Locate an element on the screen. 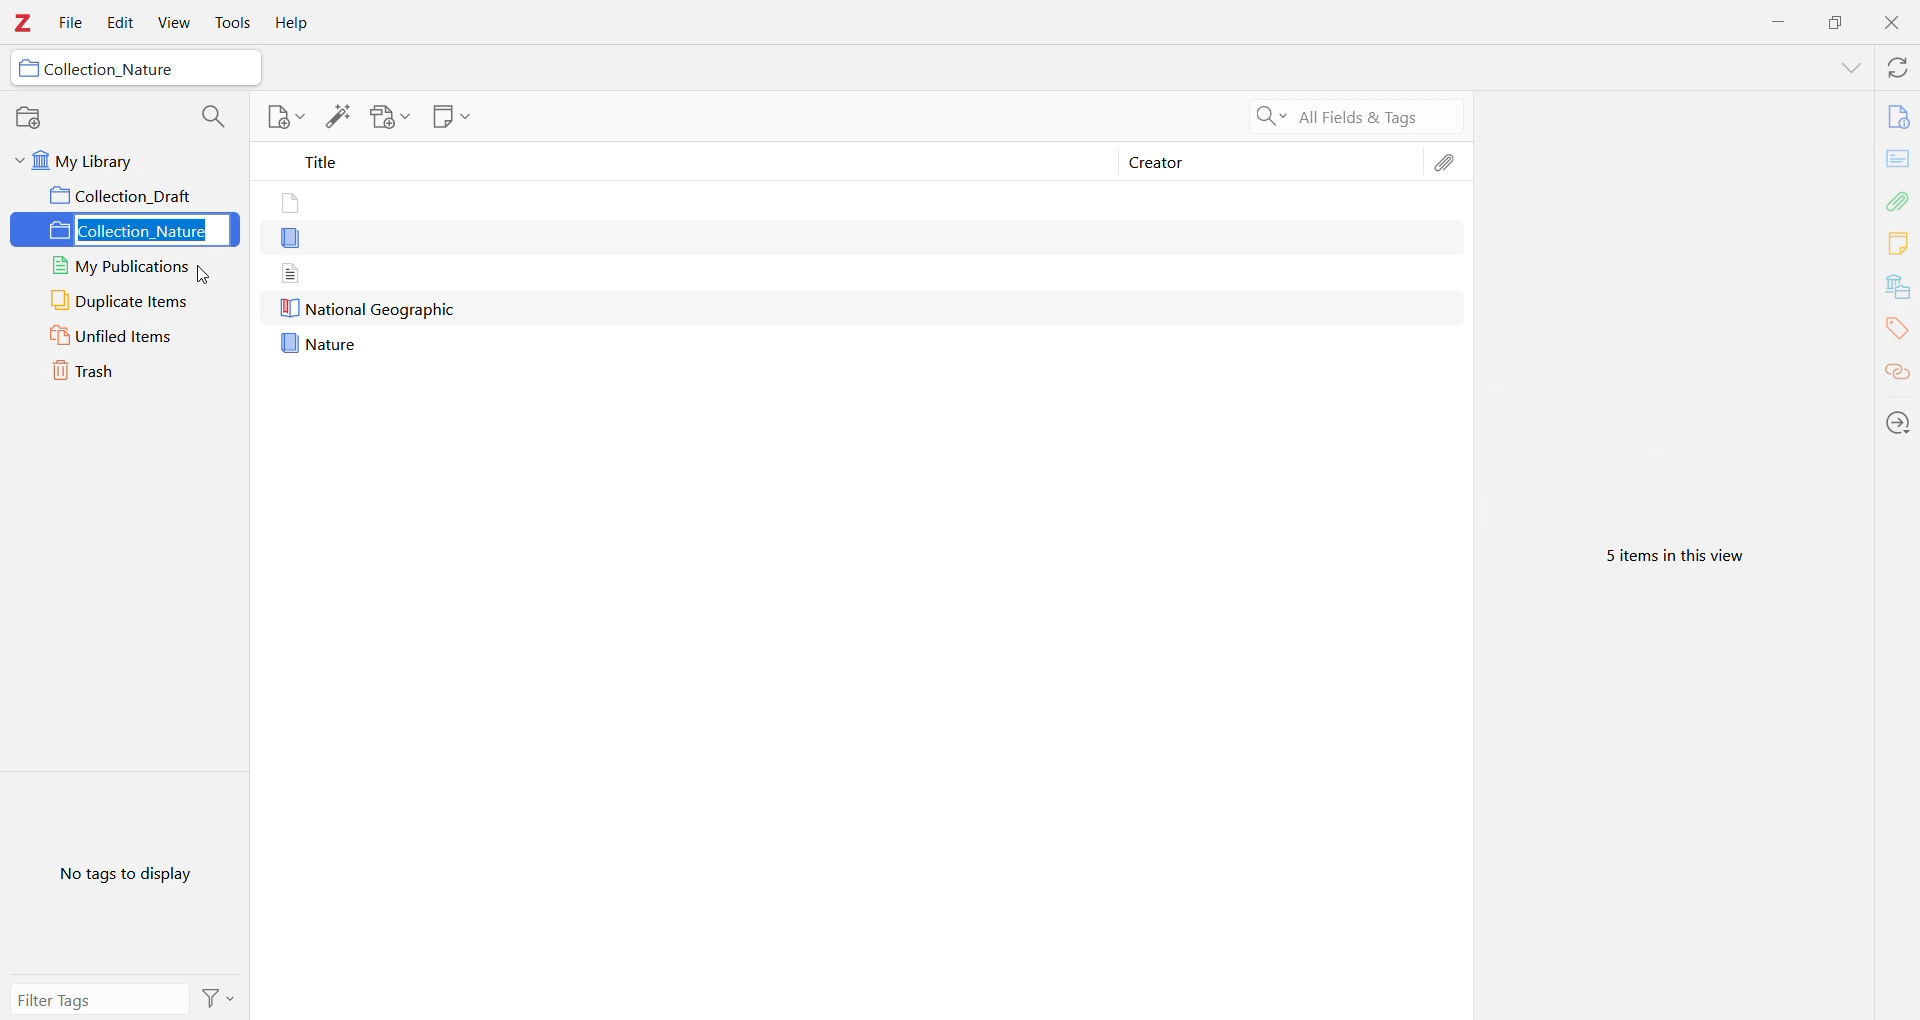 The width and height of the screenshot is (1920, 1020). New Item is located at coordinates (284, 119).